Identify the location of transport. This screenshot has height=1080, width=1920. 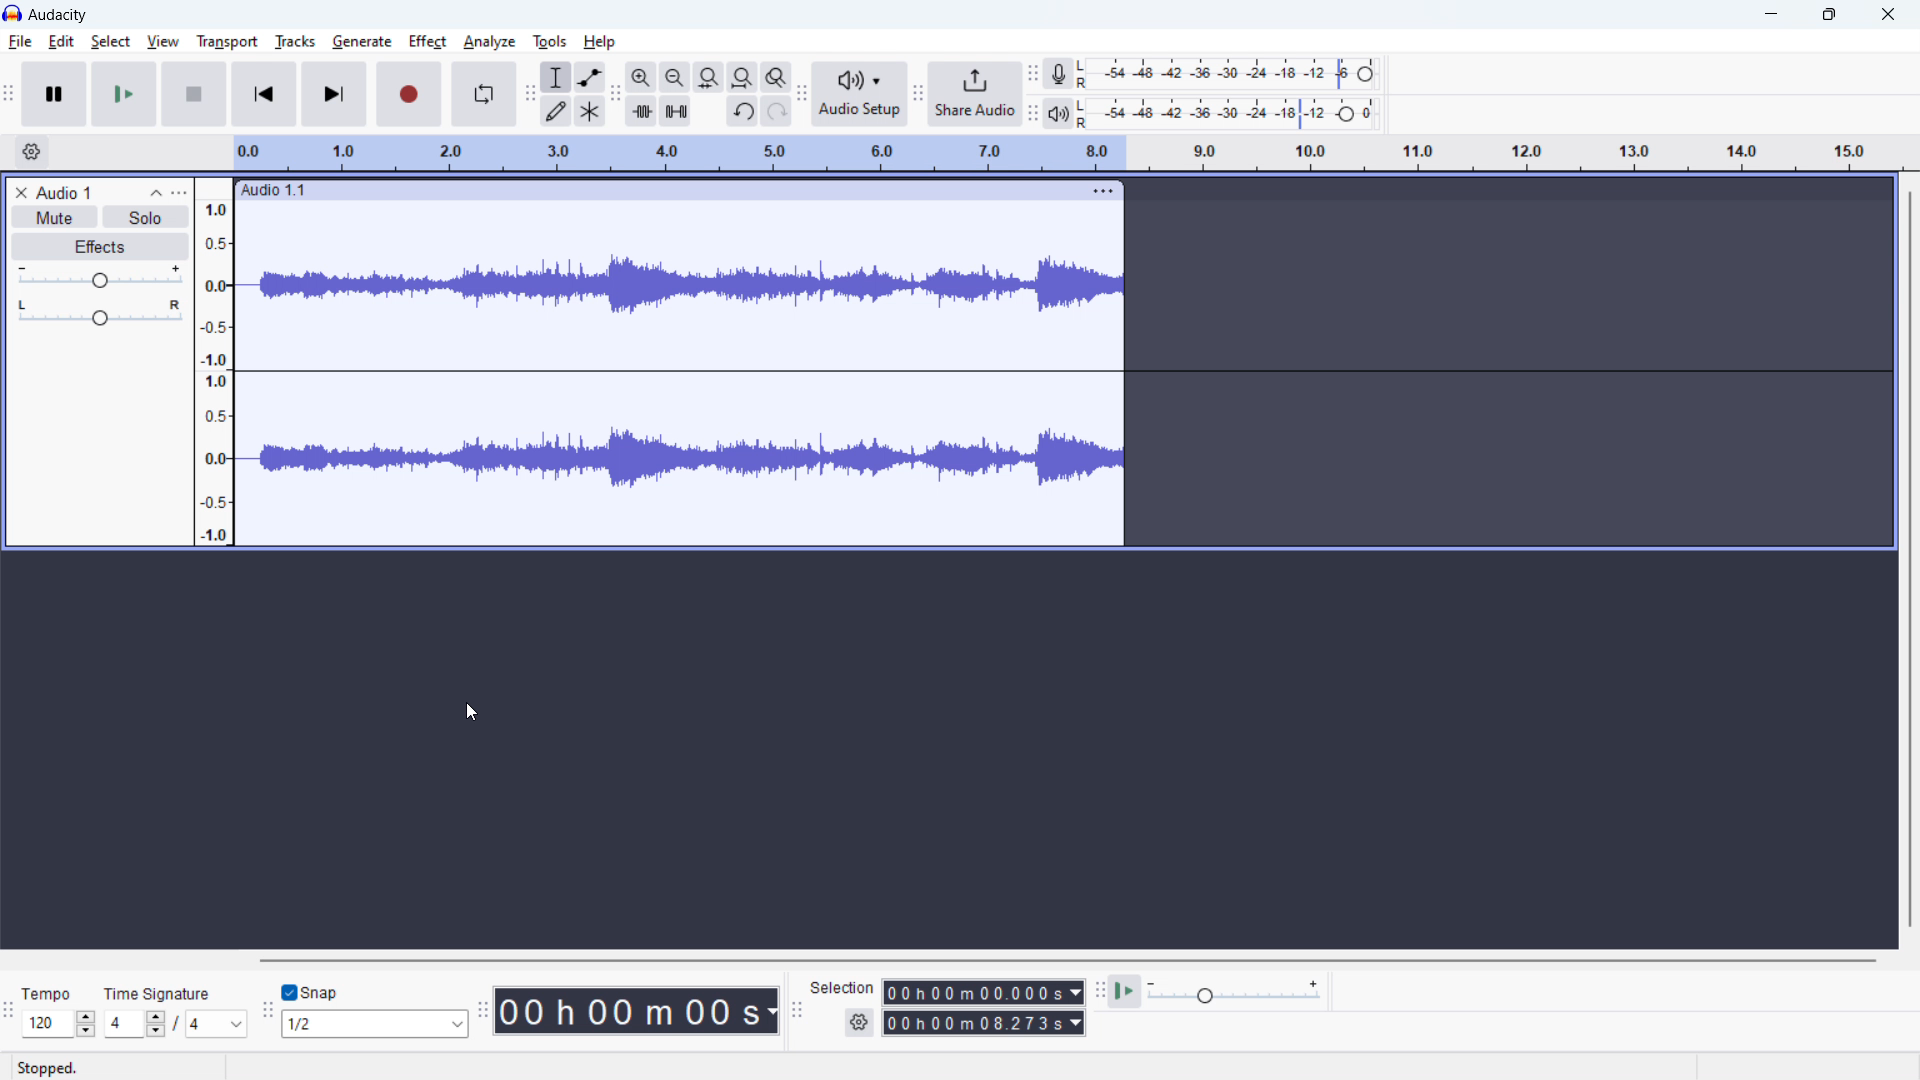
(227, 41).